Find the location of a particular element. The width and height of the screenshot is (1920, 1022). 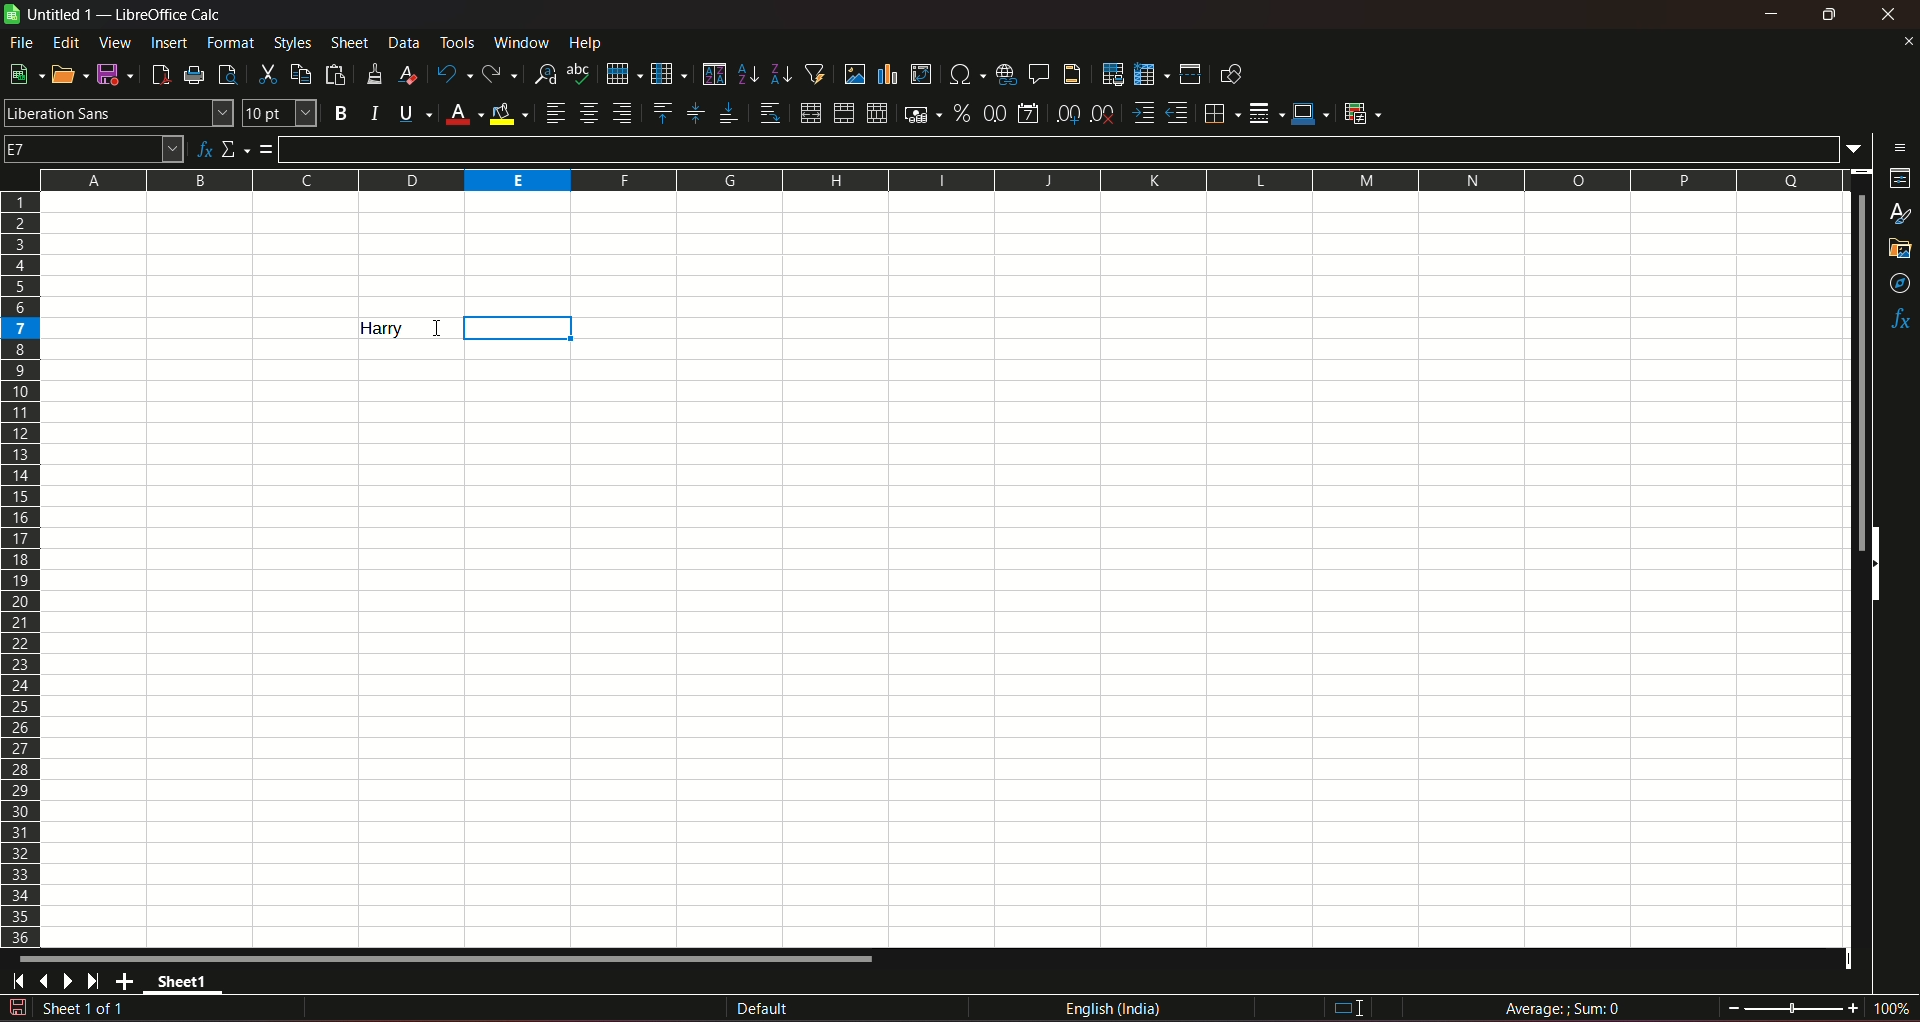

default is located at coordinates (763, 1010).